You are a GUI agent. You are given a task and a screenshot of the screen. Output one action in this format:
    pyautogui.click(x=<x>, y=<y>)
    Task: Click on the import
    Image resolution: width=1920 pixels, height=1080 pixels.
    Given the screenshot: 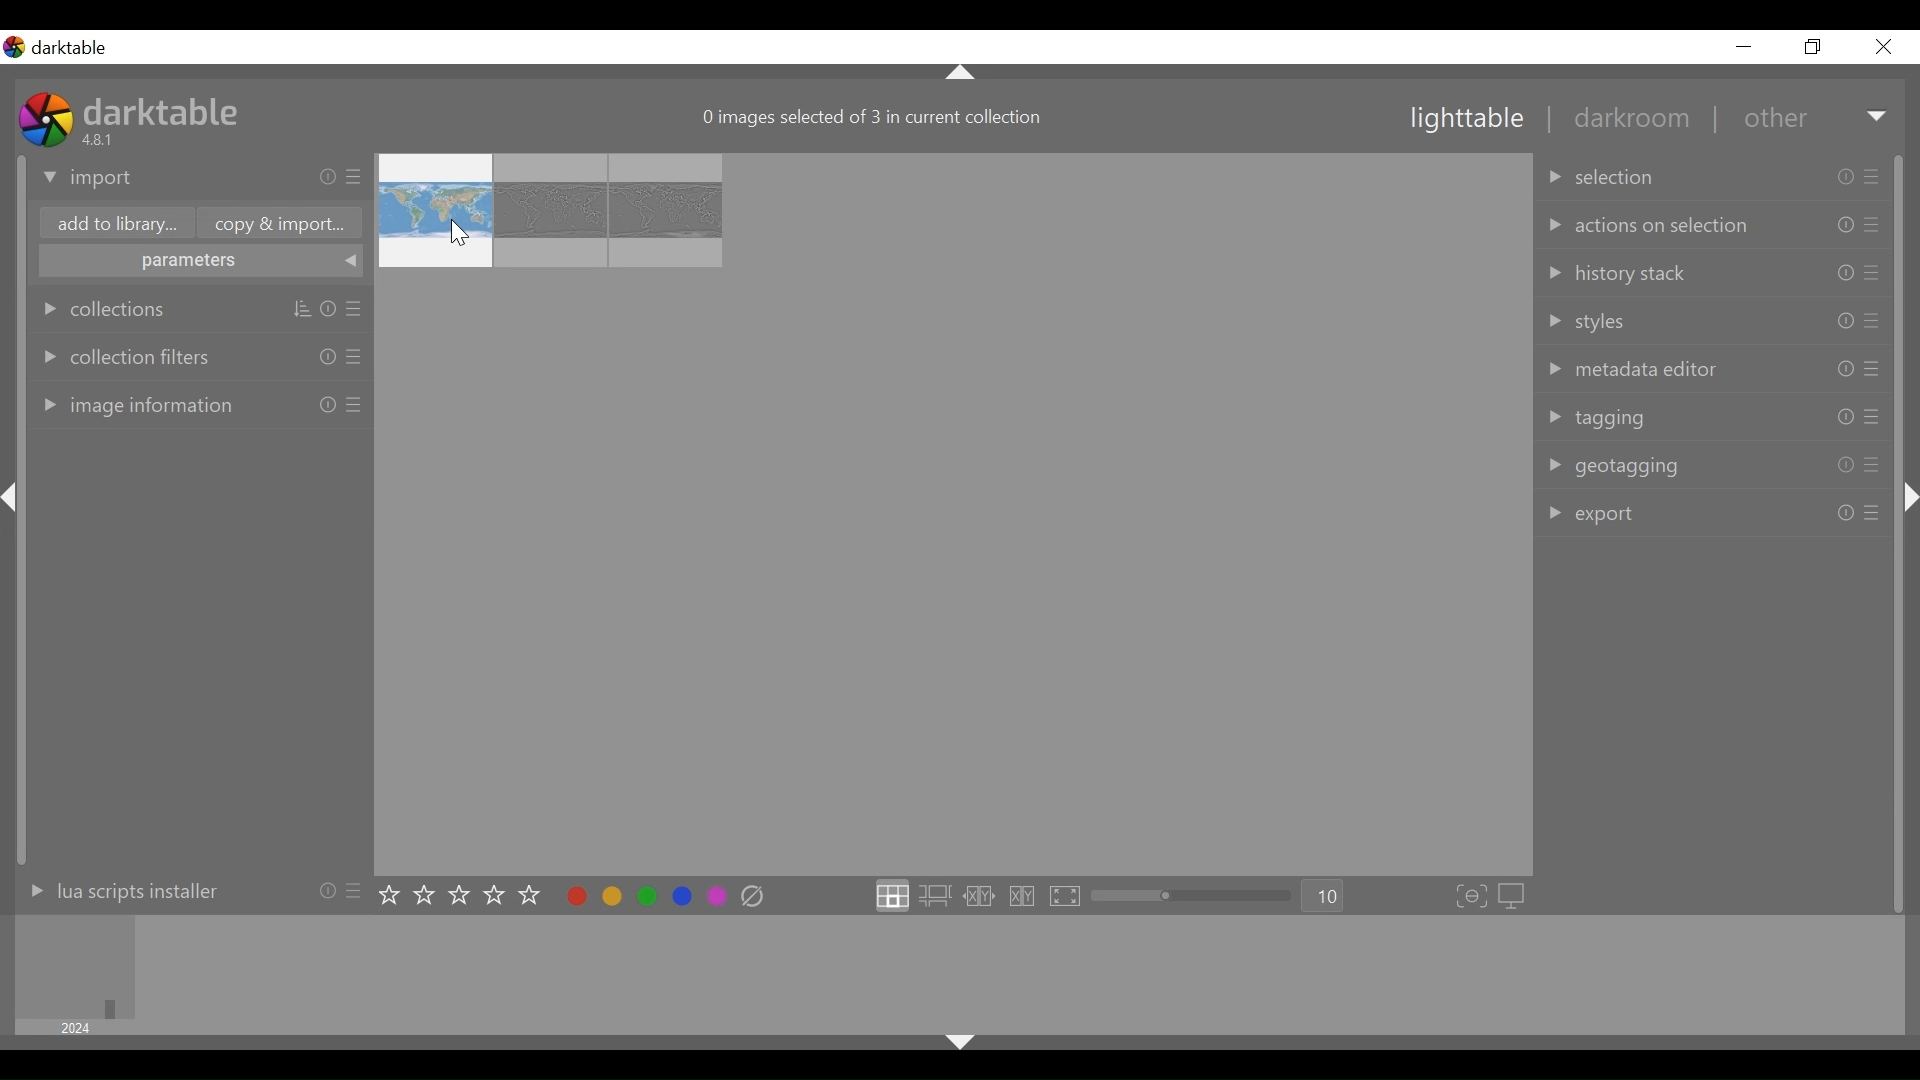 What is the action you would take?
    pyautogui.click(x=193, y=178)
    